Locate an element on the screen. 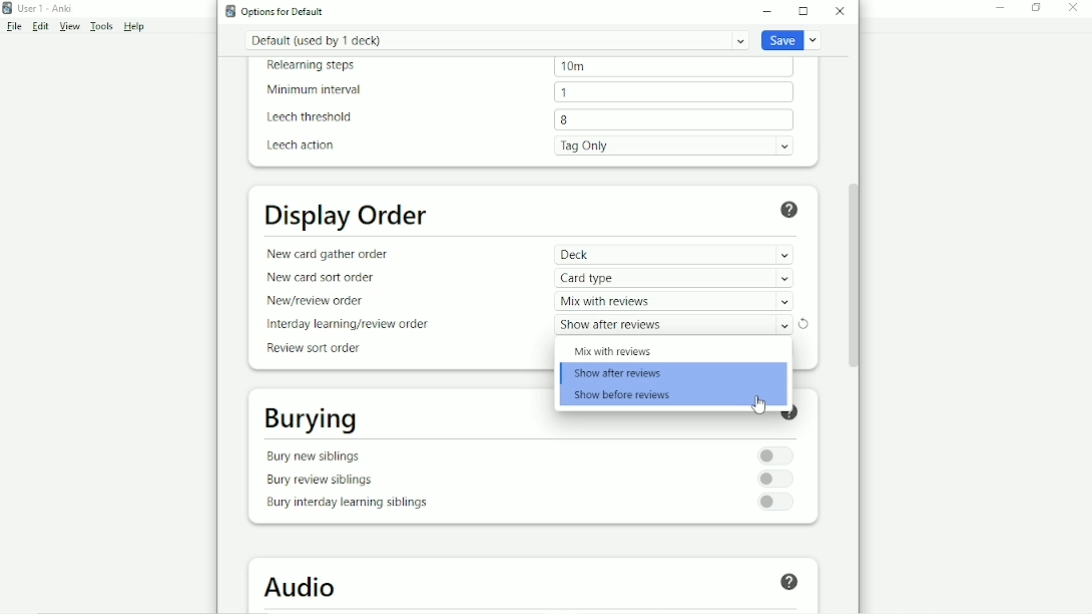 The height and width of the screenshot is (614, 1092). Toggle for bury review siblings is located at coordinates (776, 479).